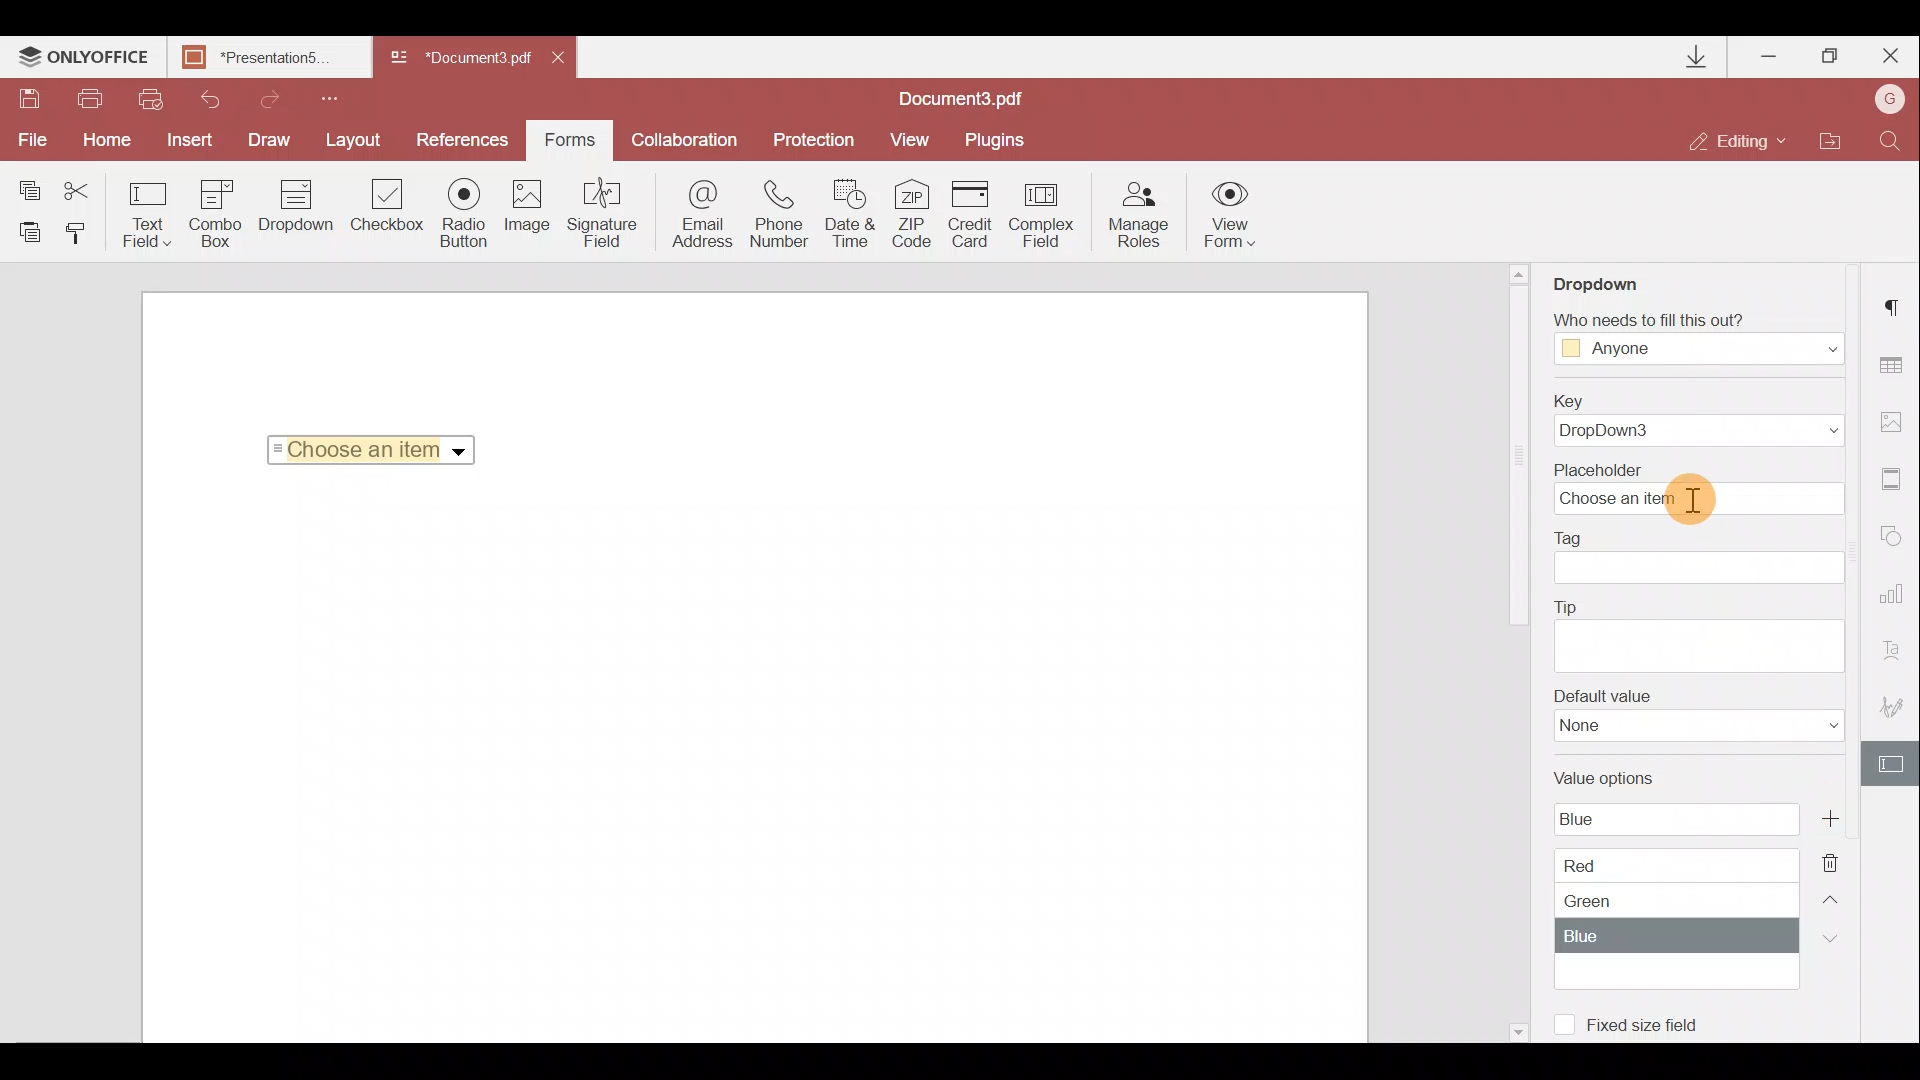 This screenshot has width=1920, height=1080. What do you see at coordinates (1826, 938) in the screenshot?
I see `Down` at bounding box center [1826, 938].